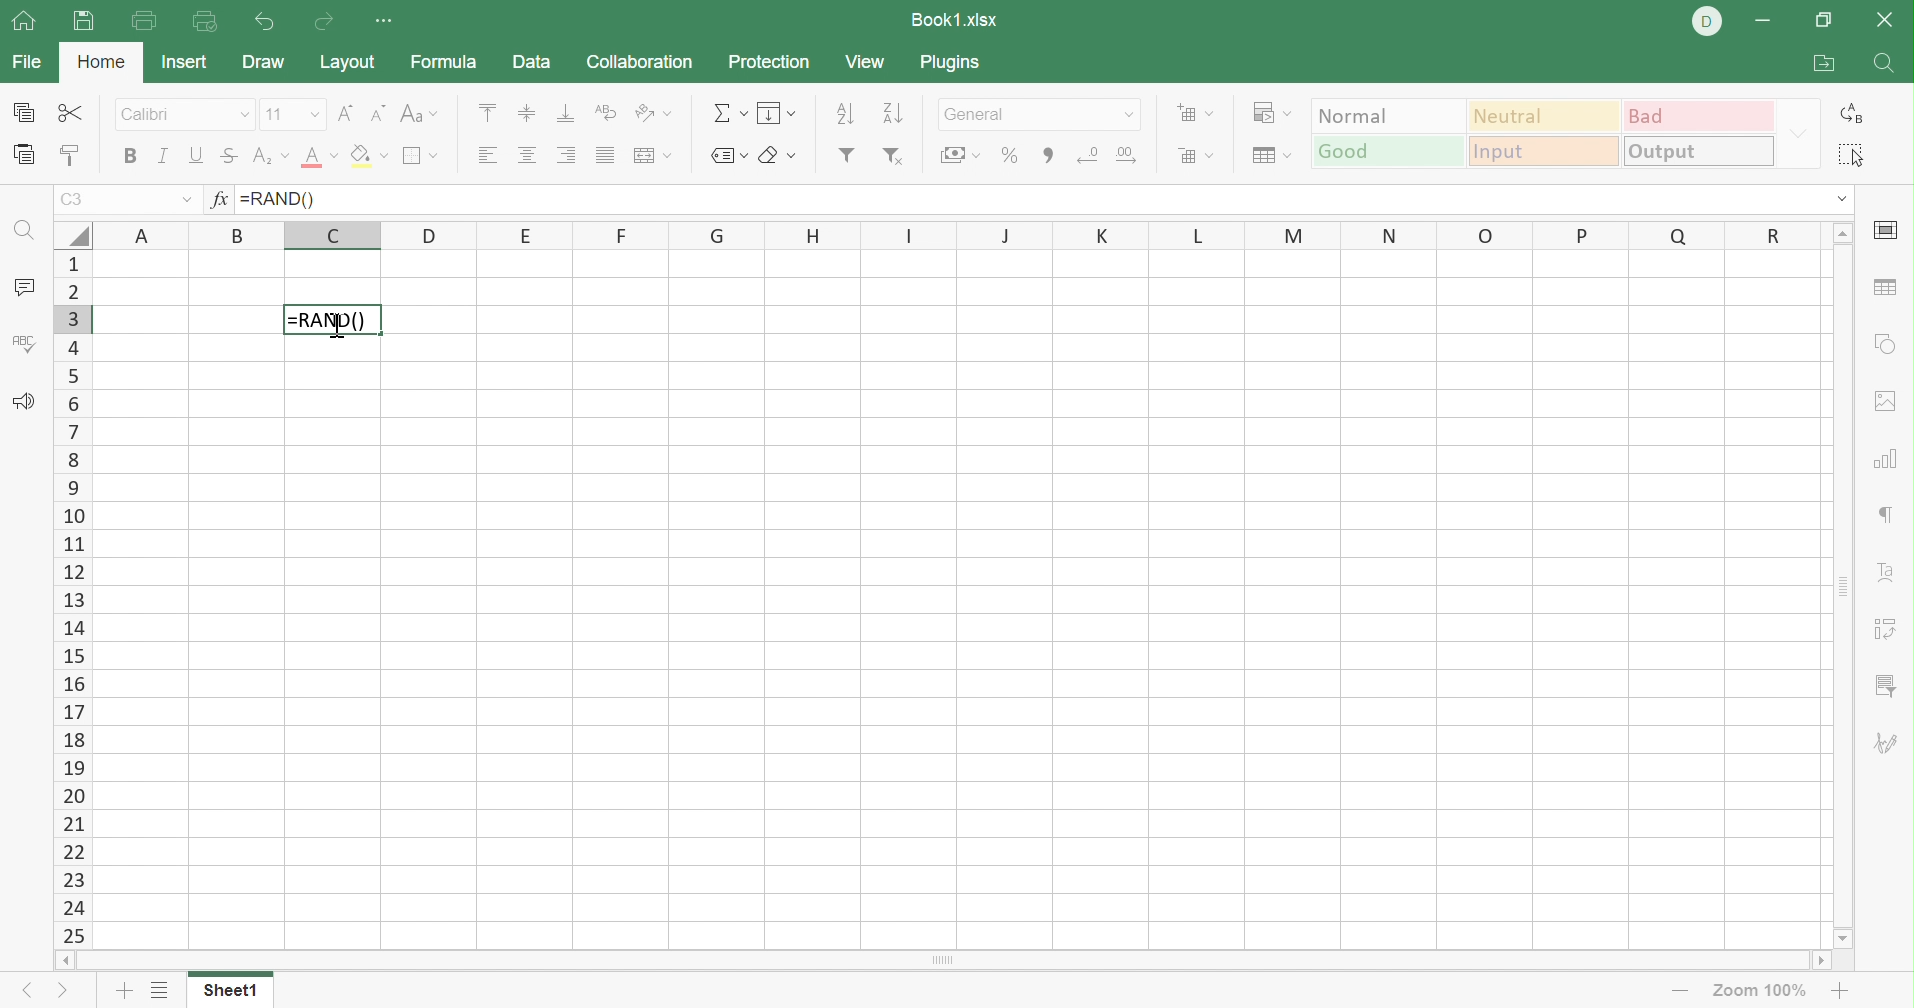 Image resolution: width=1914 pixels, height=1008 pixels. Describe the element at coordinates (568, 112) in the screenshot. I see `Align bottom` at that location.